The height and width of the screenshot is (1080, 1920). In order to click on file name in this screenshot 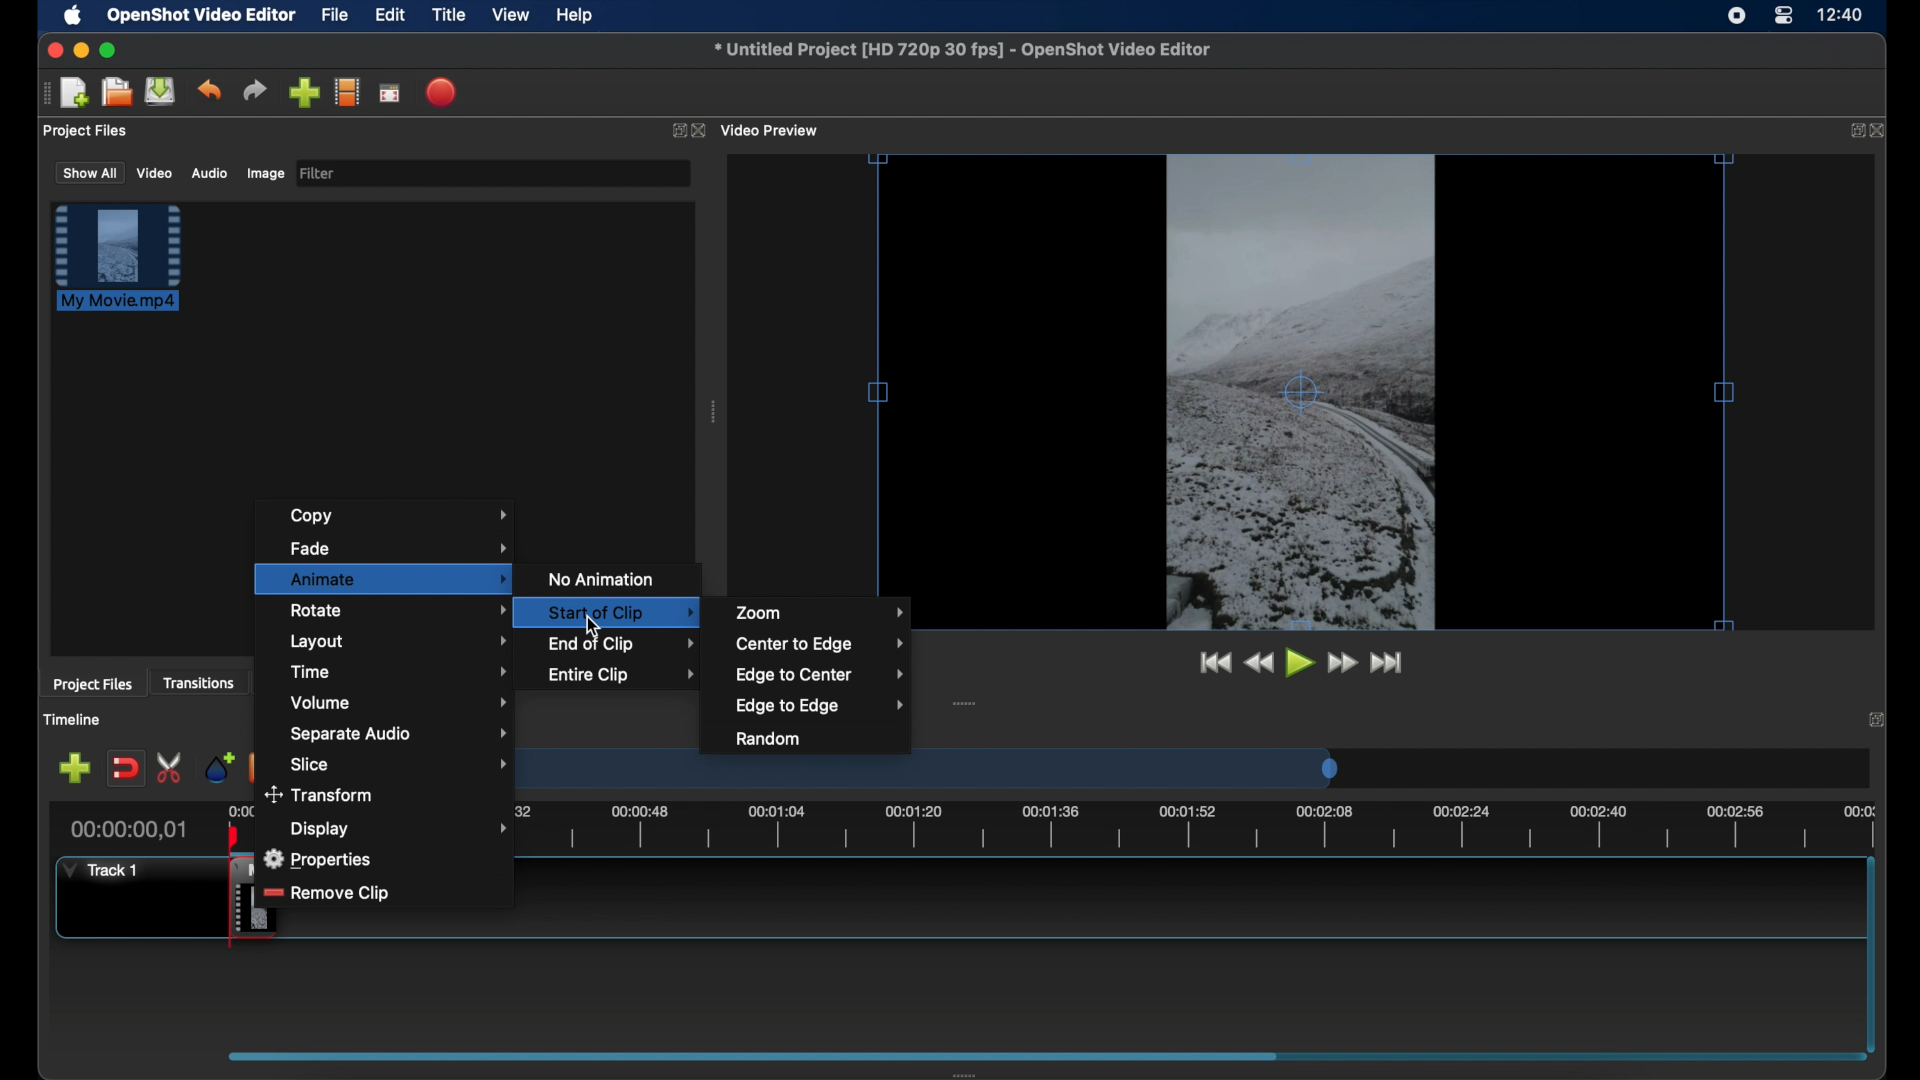, I will do `click(962, 49)`.